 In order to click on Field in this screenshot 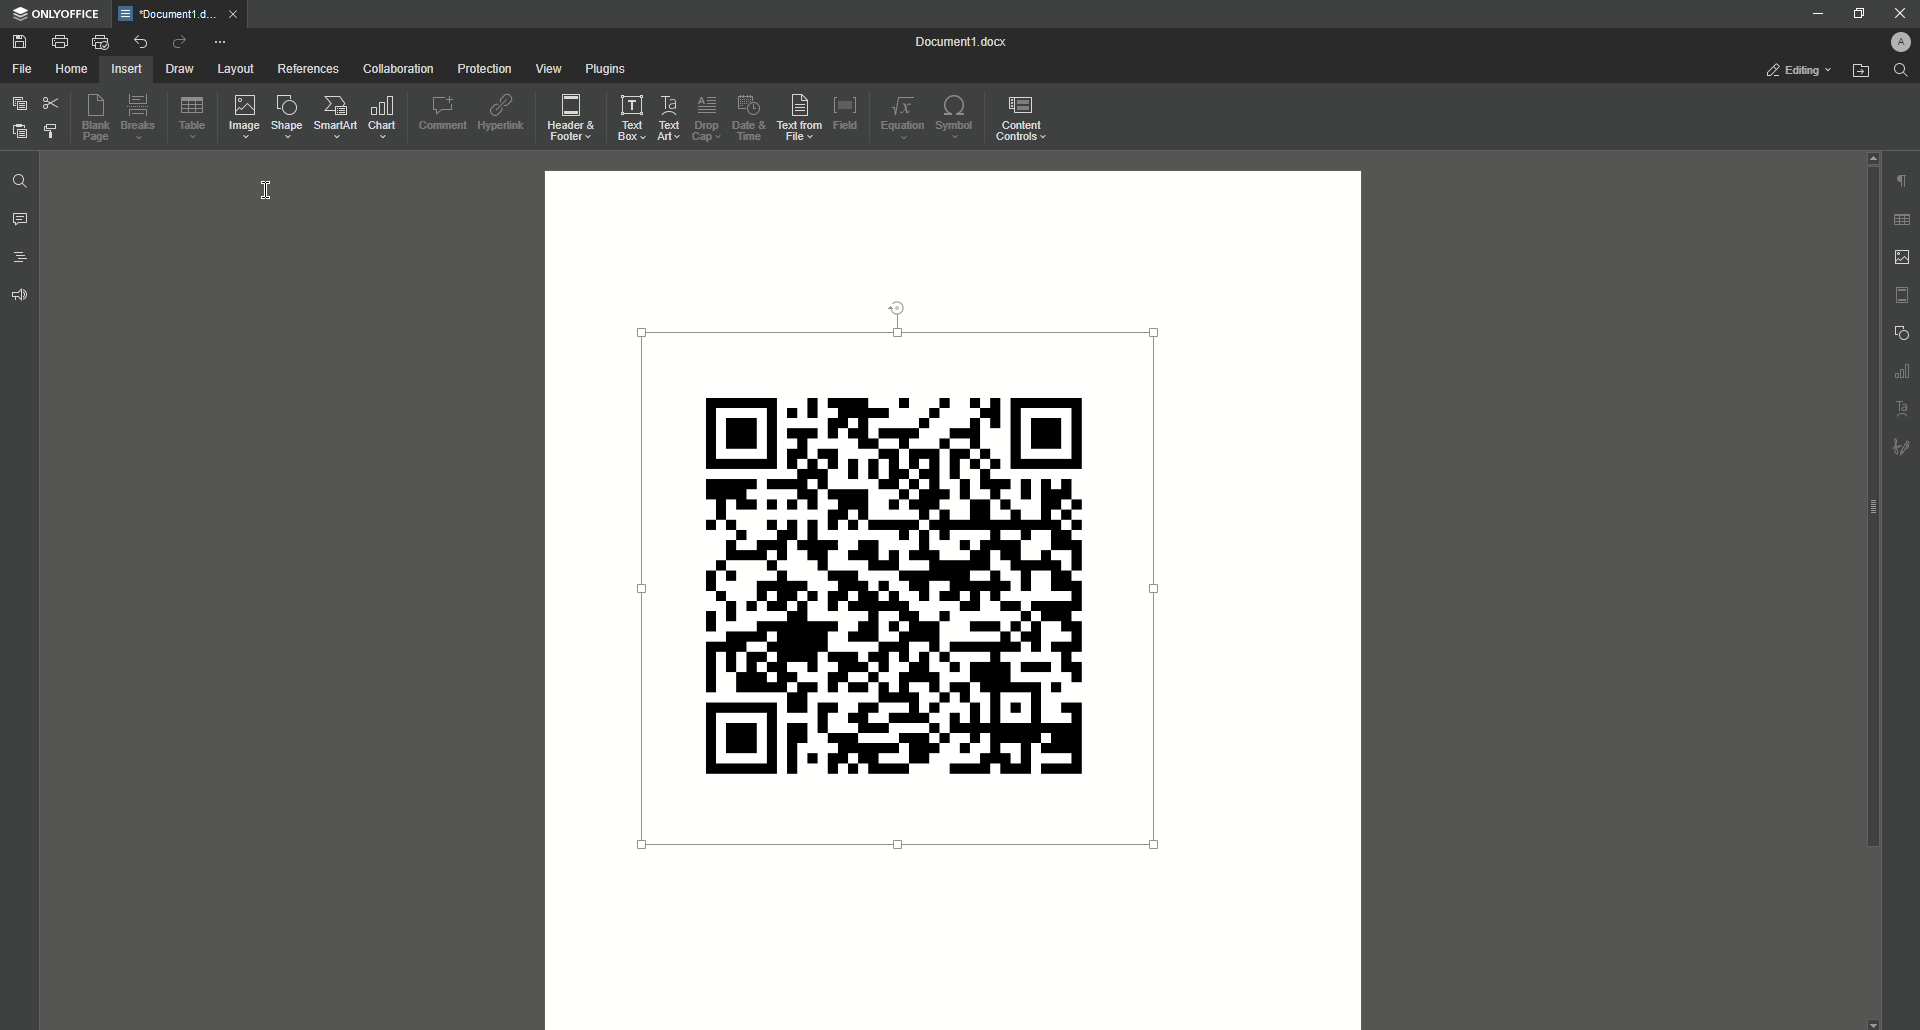, I will do `click(849, 115)`.